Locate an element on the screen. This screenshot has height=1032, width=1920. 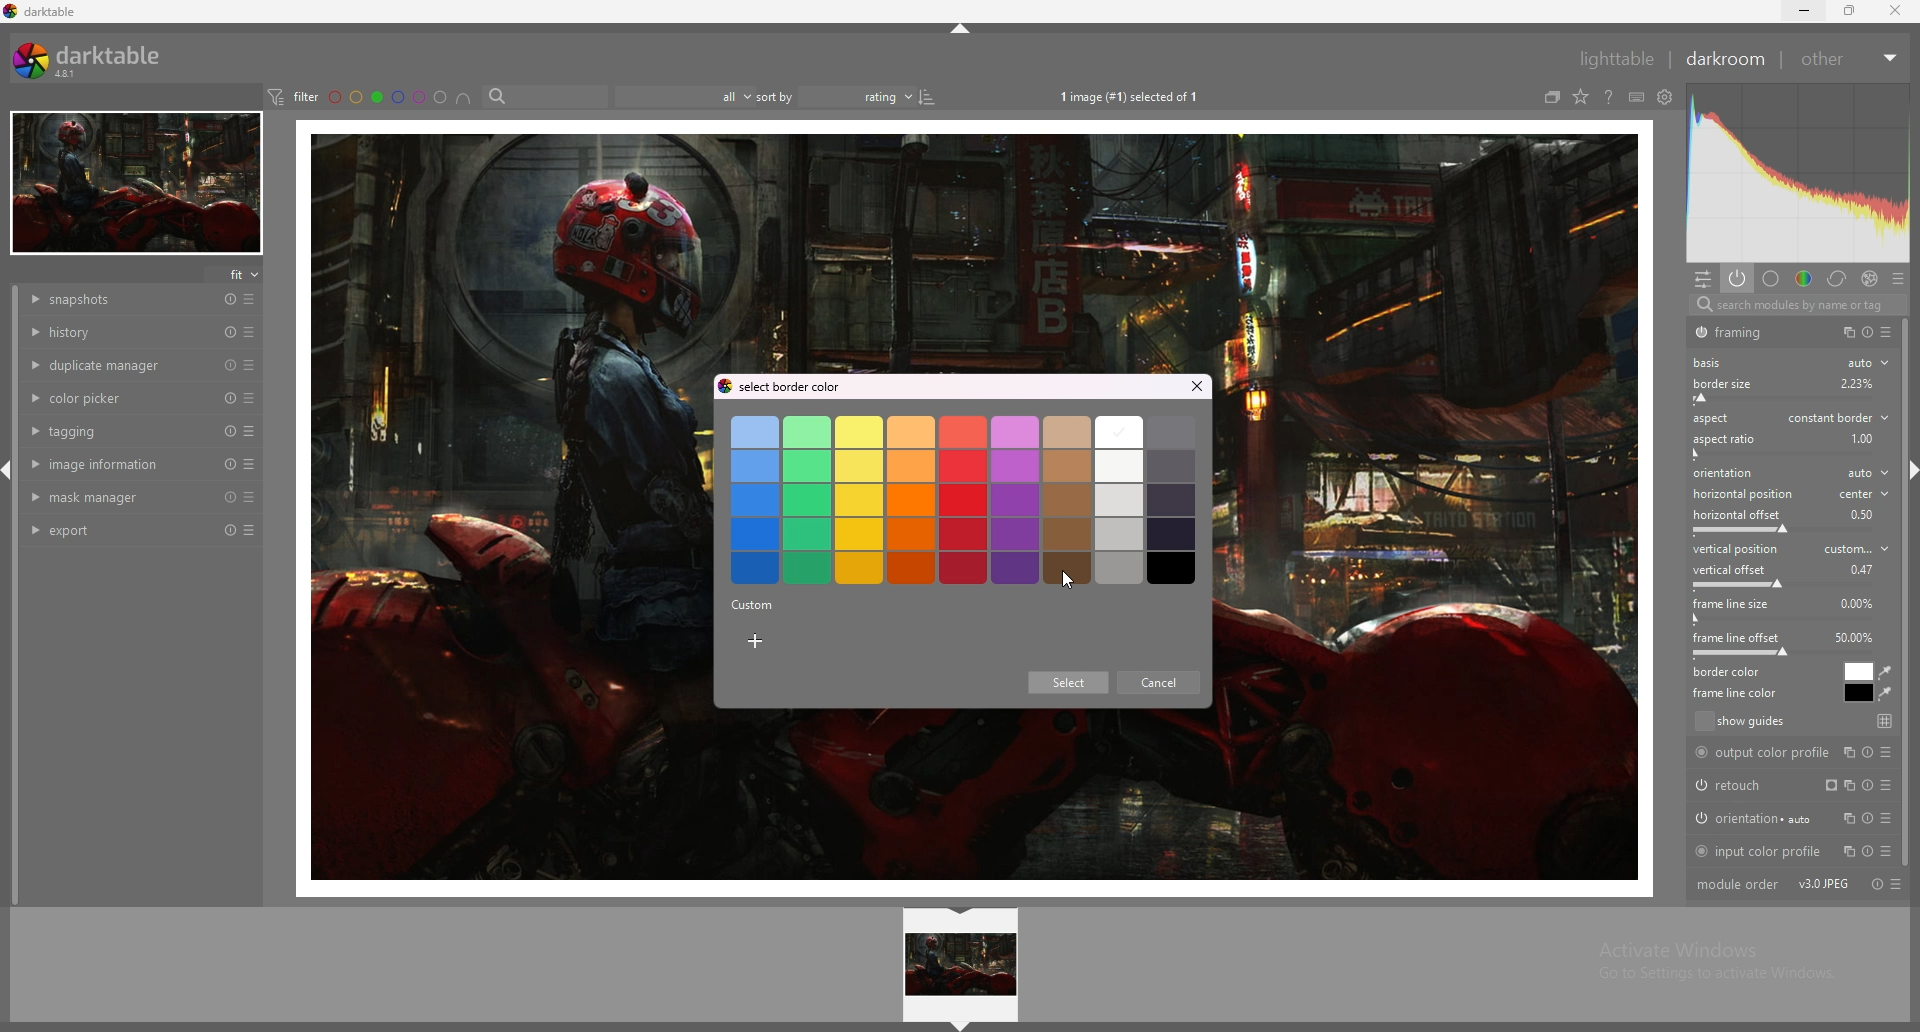
show active modules is located at coordinates (1735, 278).